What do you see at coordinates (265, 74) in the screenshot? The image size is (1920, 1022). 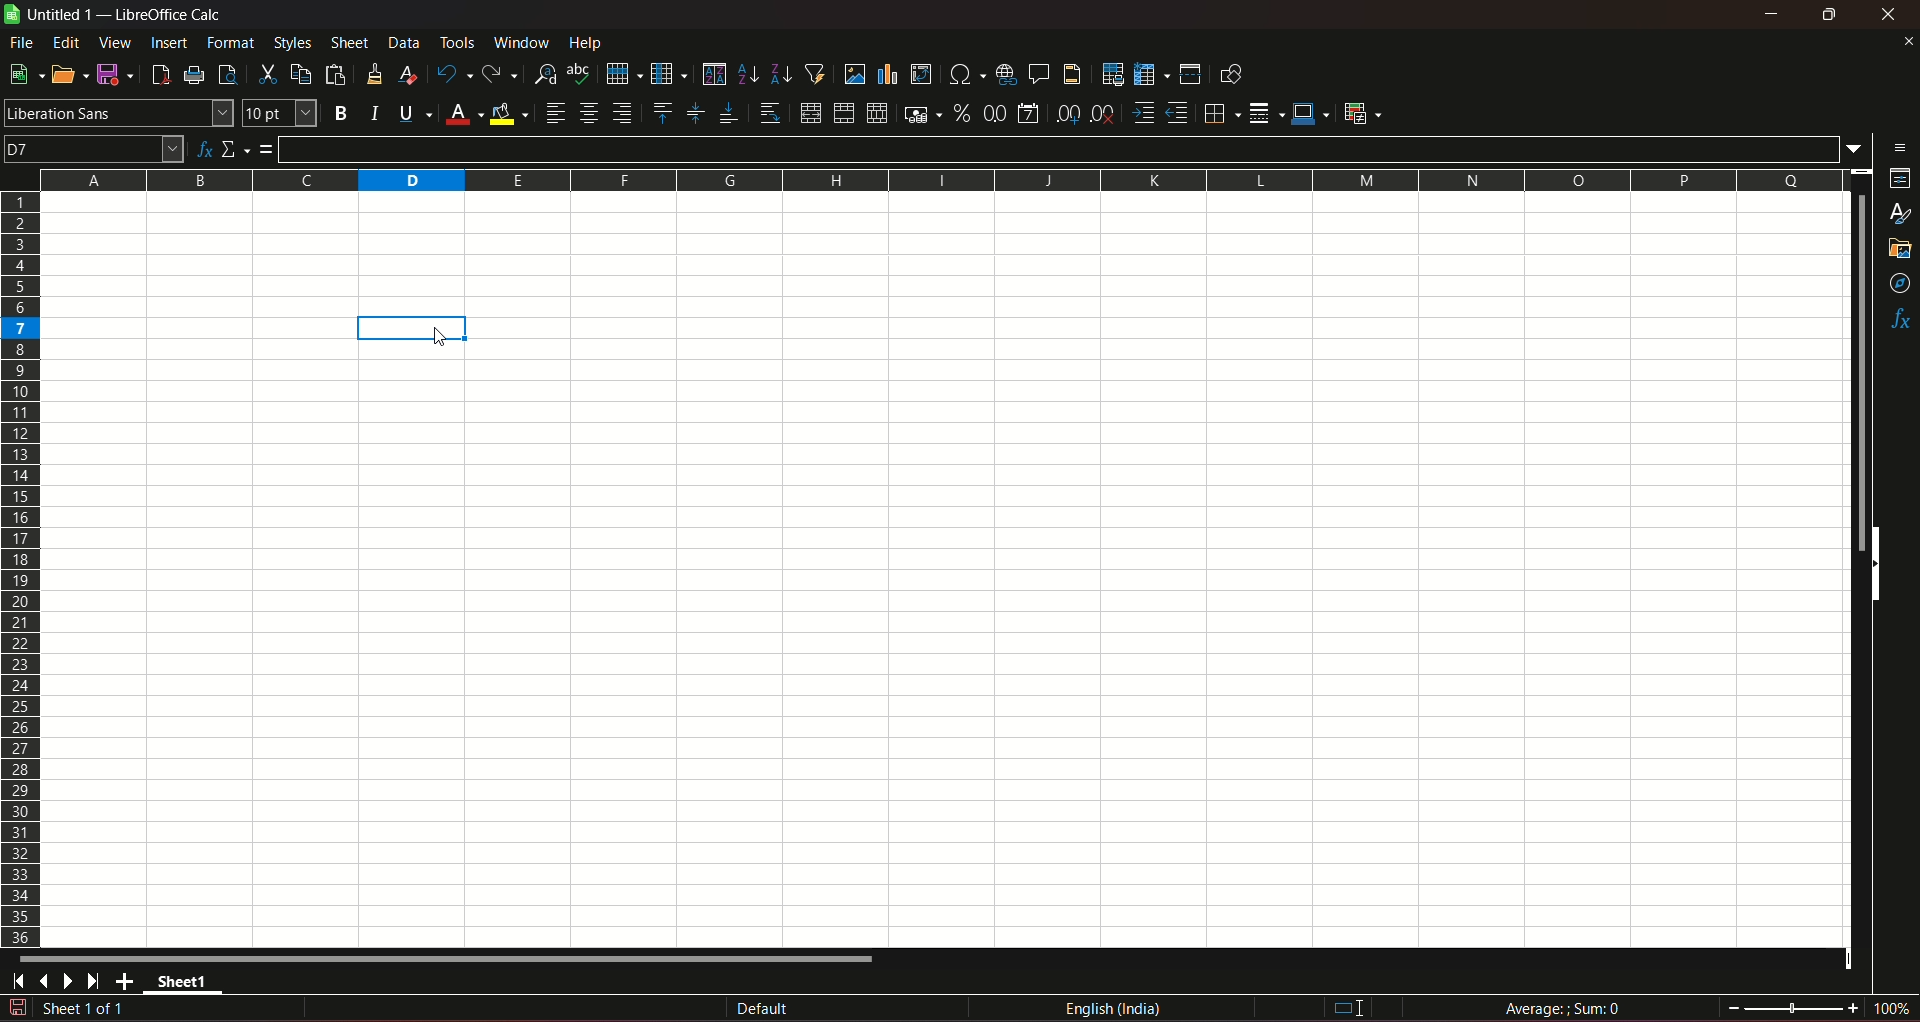 I see `cut` at bounding box center [265, 74].